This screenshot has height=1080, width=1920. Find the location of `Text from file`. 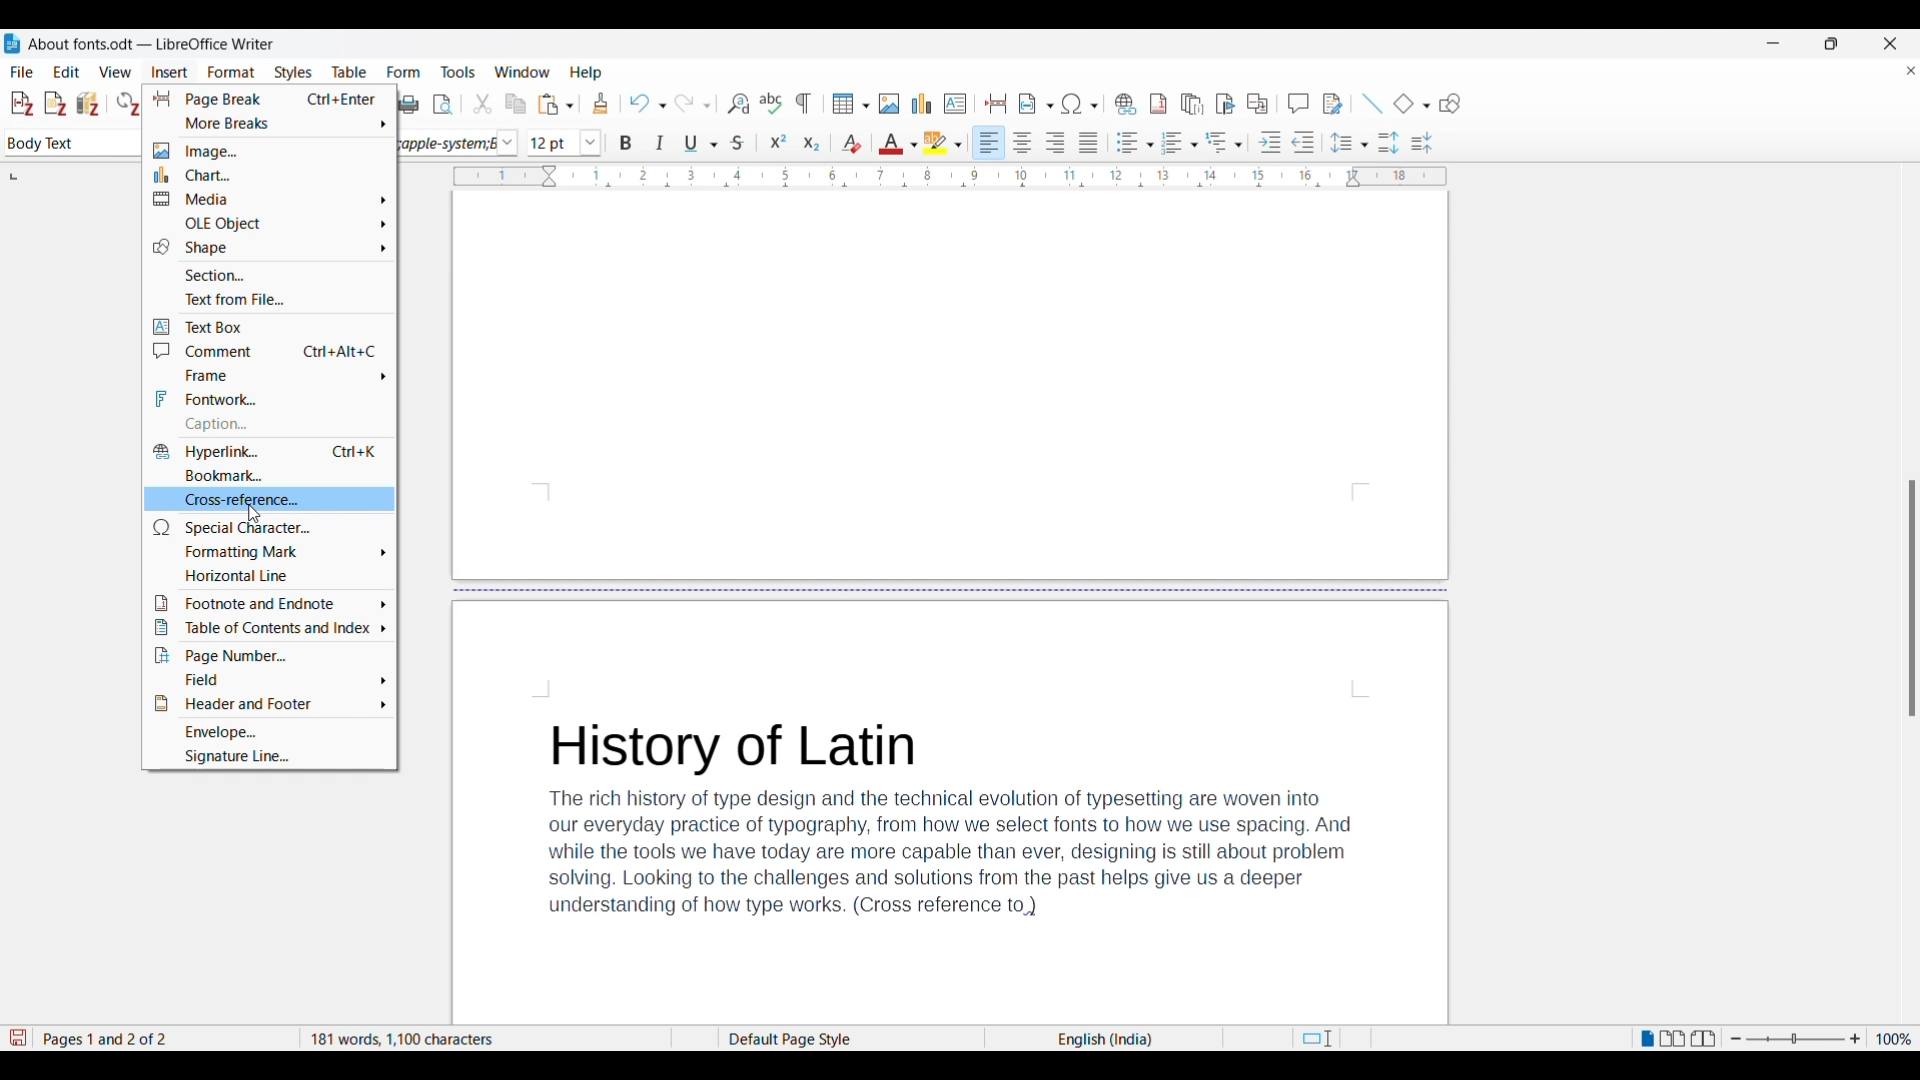

Text from file is located at coordinates (269, 299).